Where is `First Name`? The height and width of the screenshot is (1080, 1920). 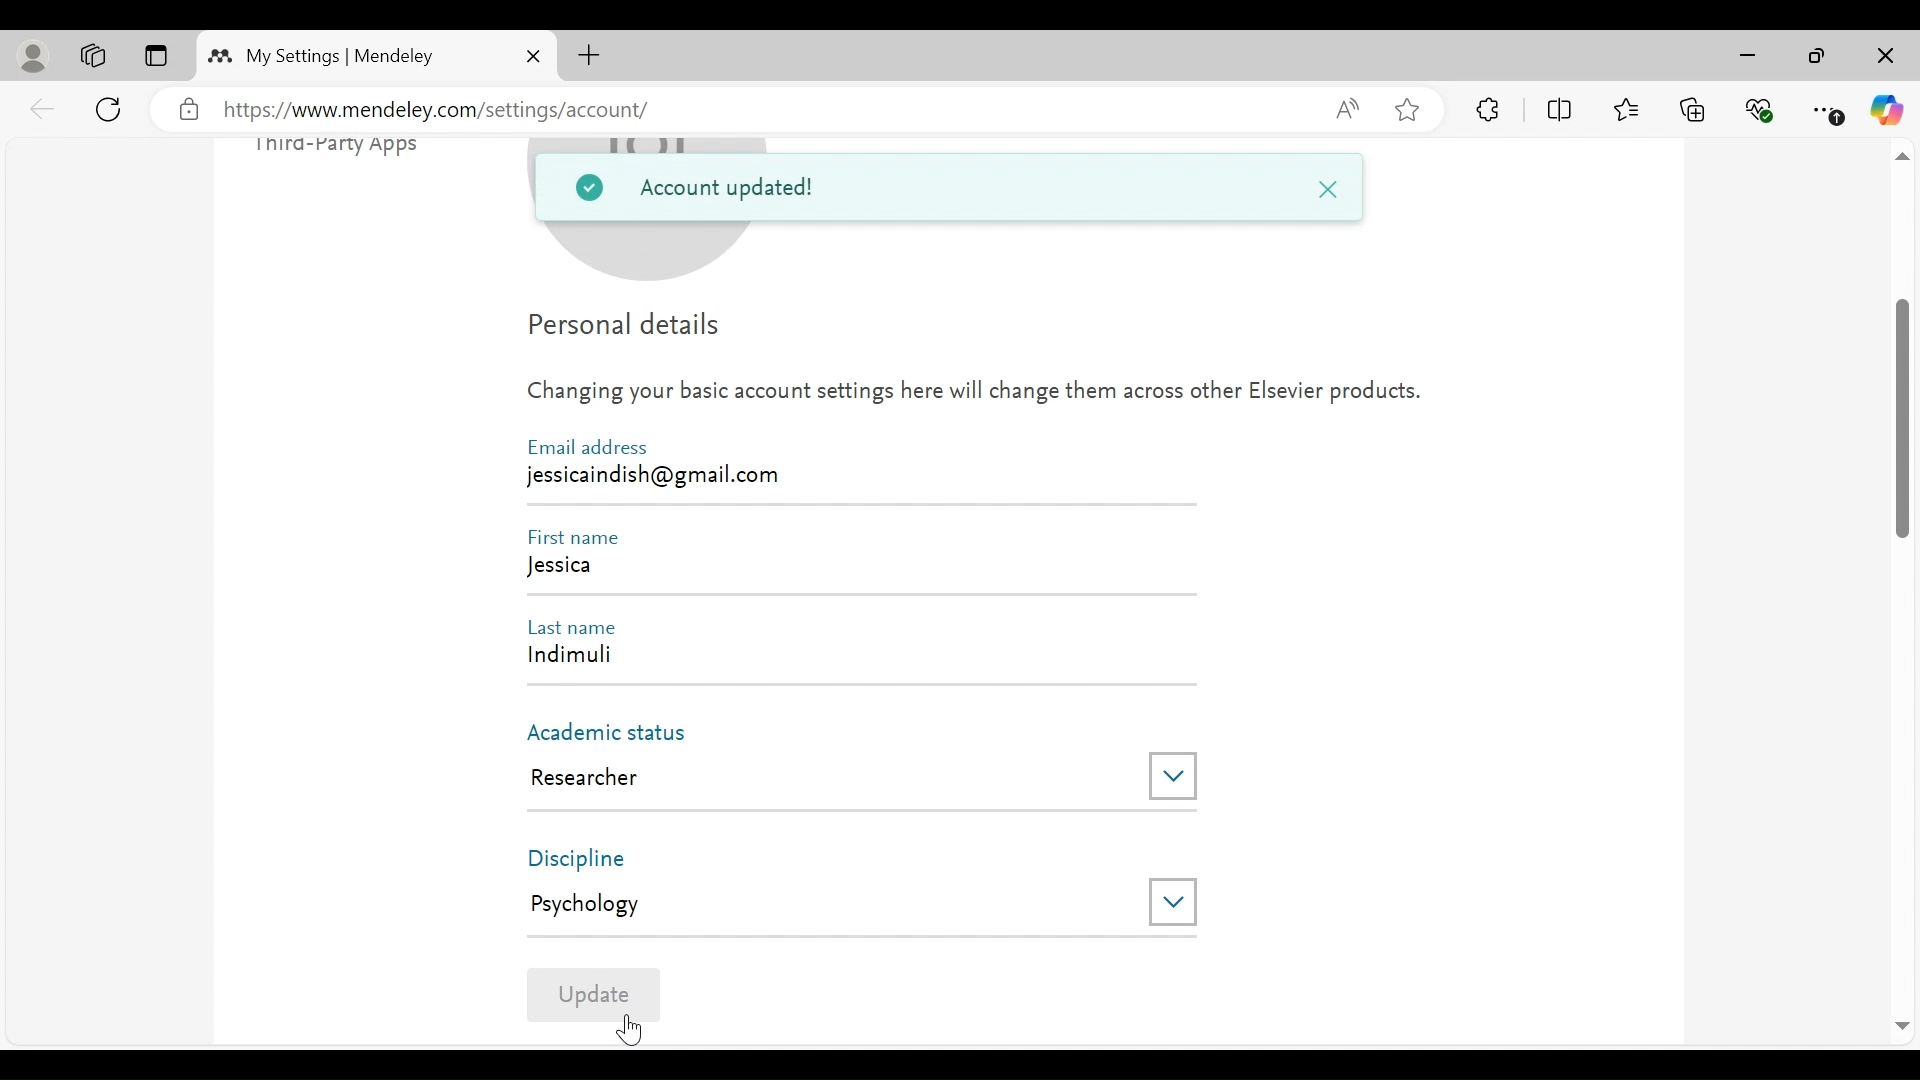 First Name is located at coordinates (580, 537).